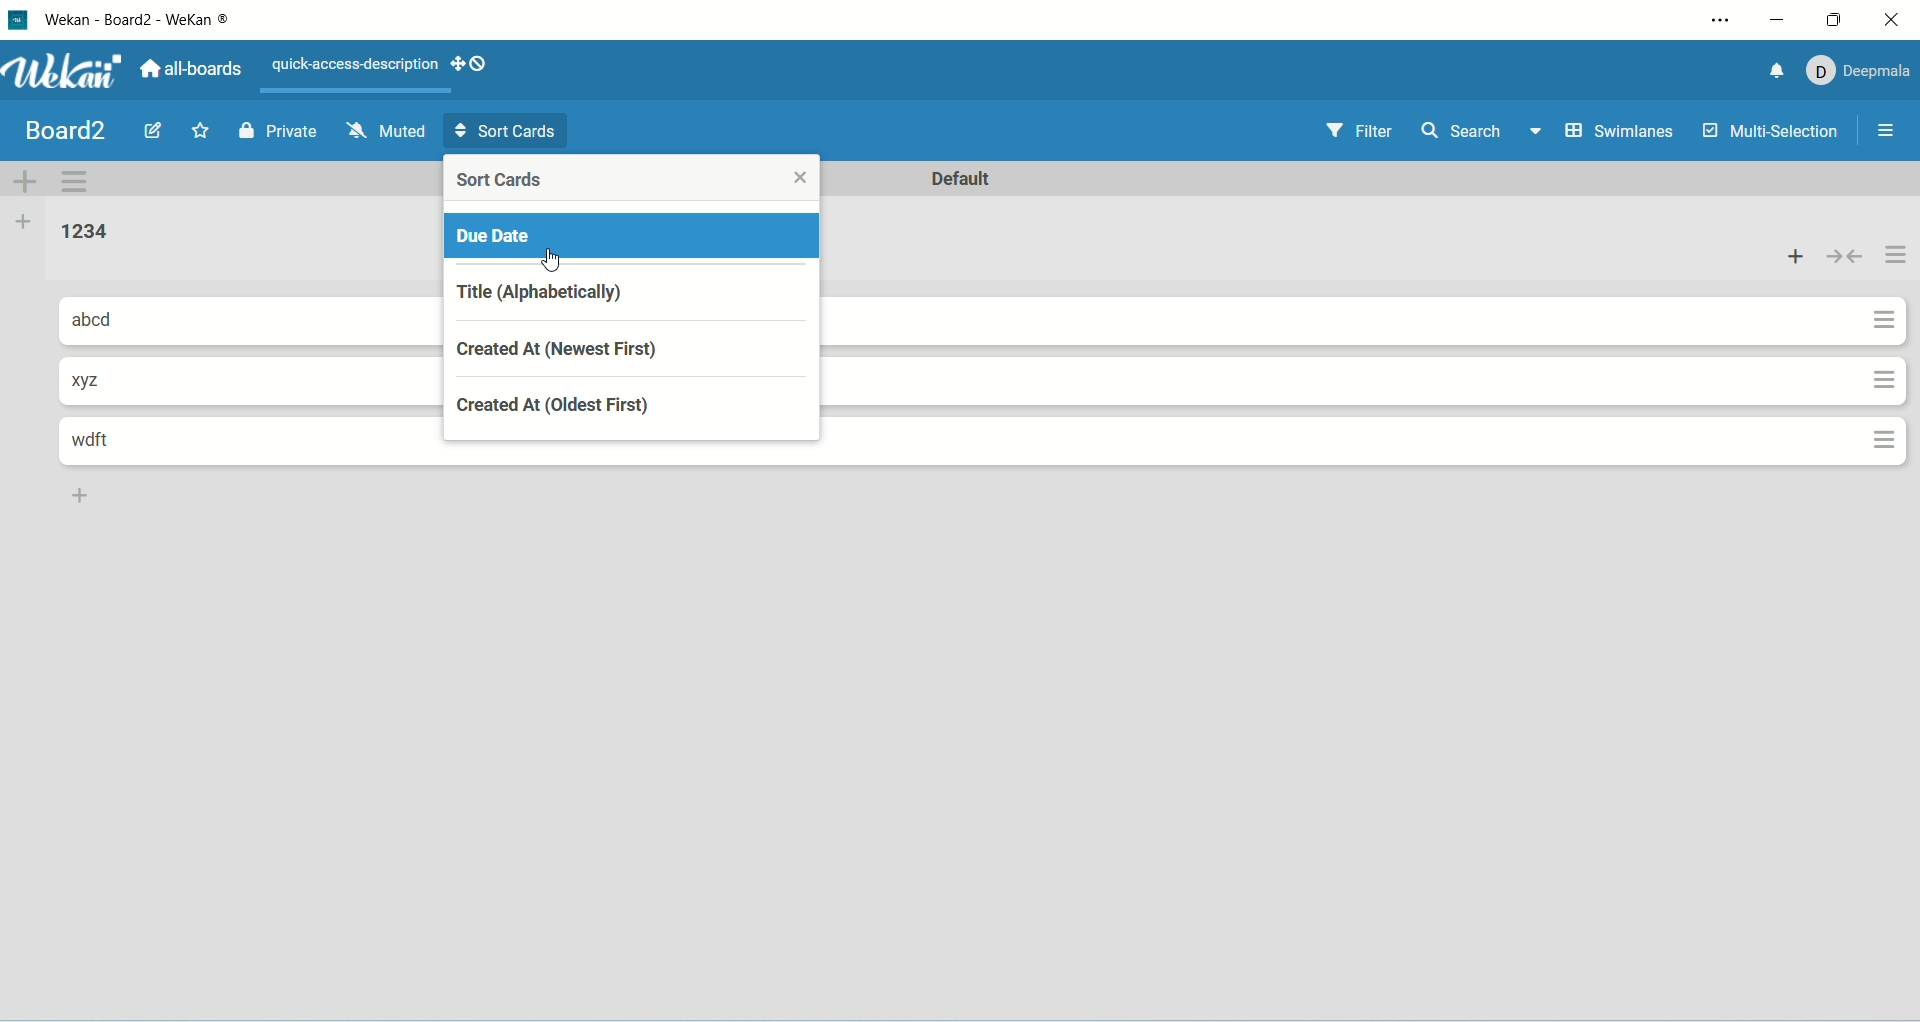  Describe the element at coordinates (1864, 72) in the screenshot. I see `account` at that location.